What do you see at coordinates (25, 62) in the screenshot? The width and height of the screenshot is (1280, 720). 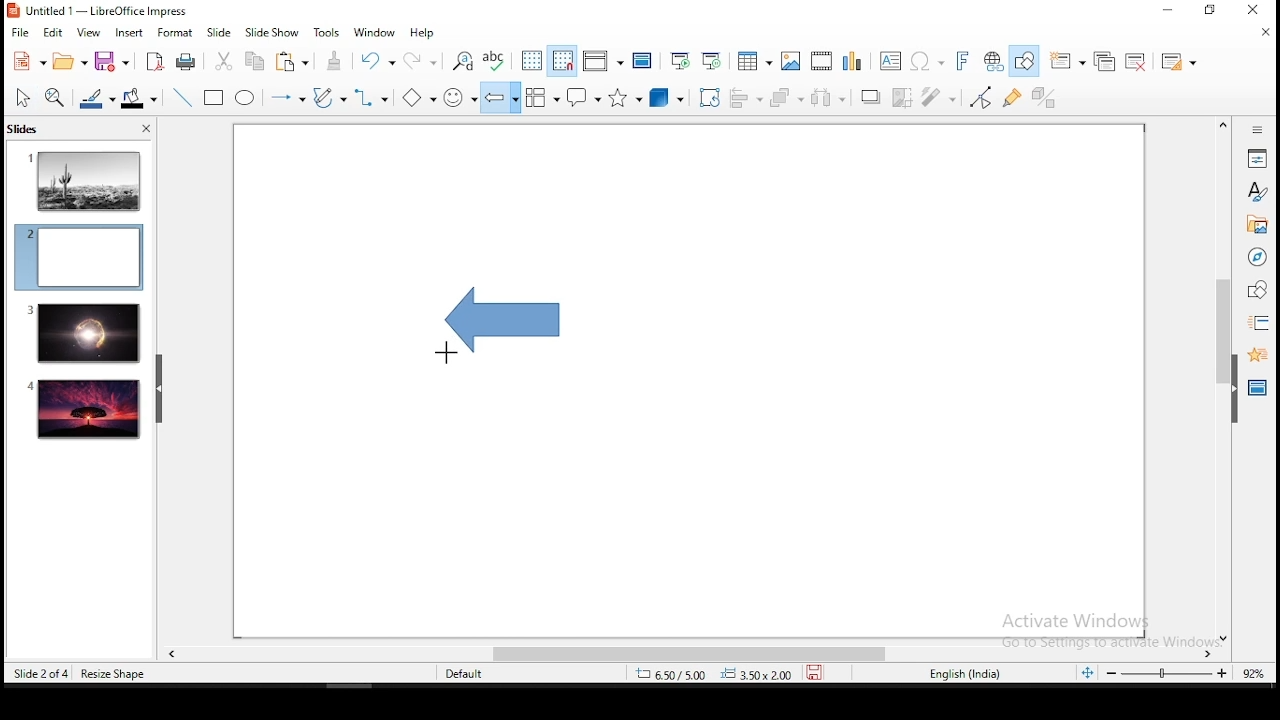 I see `new` at bounding box center [25, 62].